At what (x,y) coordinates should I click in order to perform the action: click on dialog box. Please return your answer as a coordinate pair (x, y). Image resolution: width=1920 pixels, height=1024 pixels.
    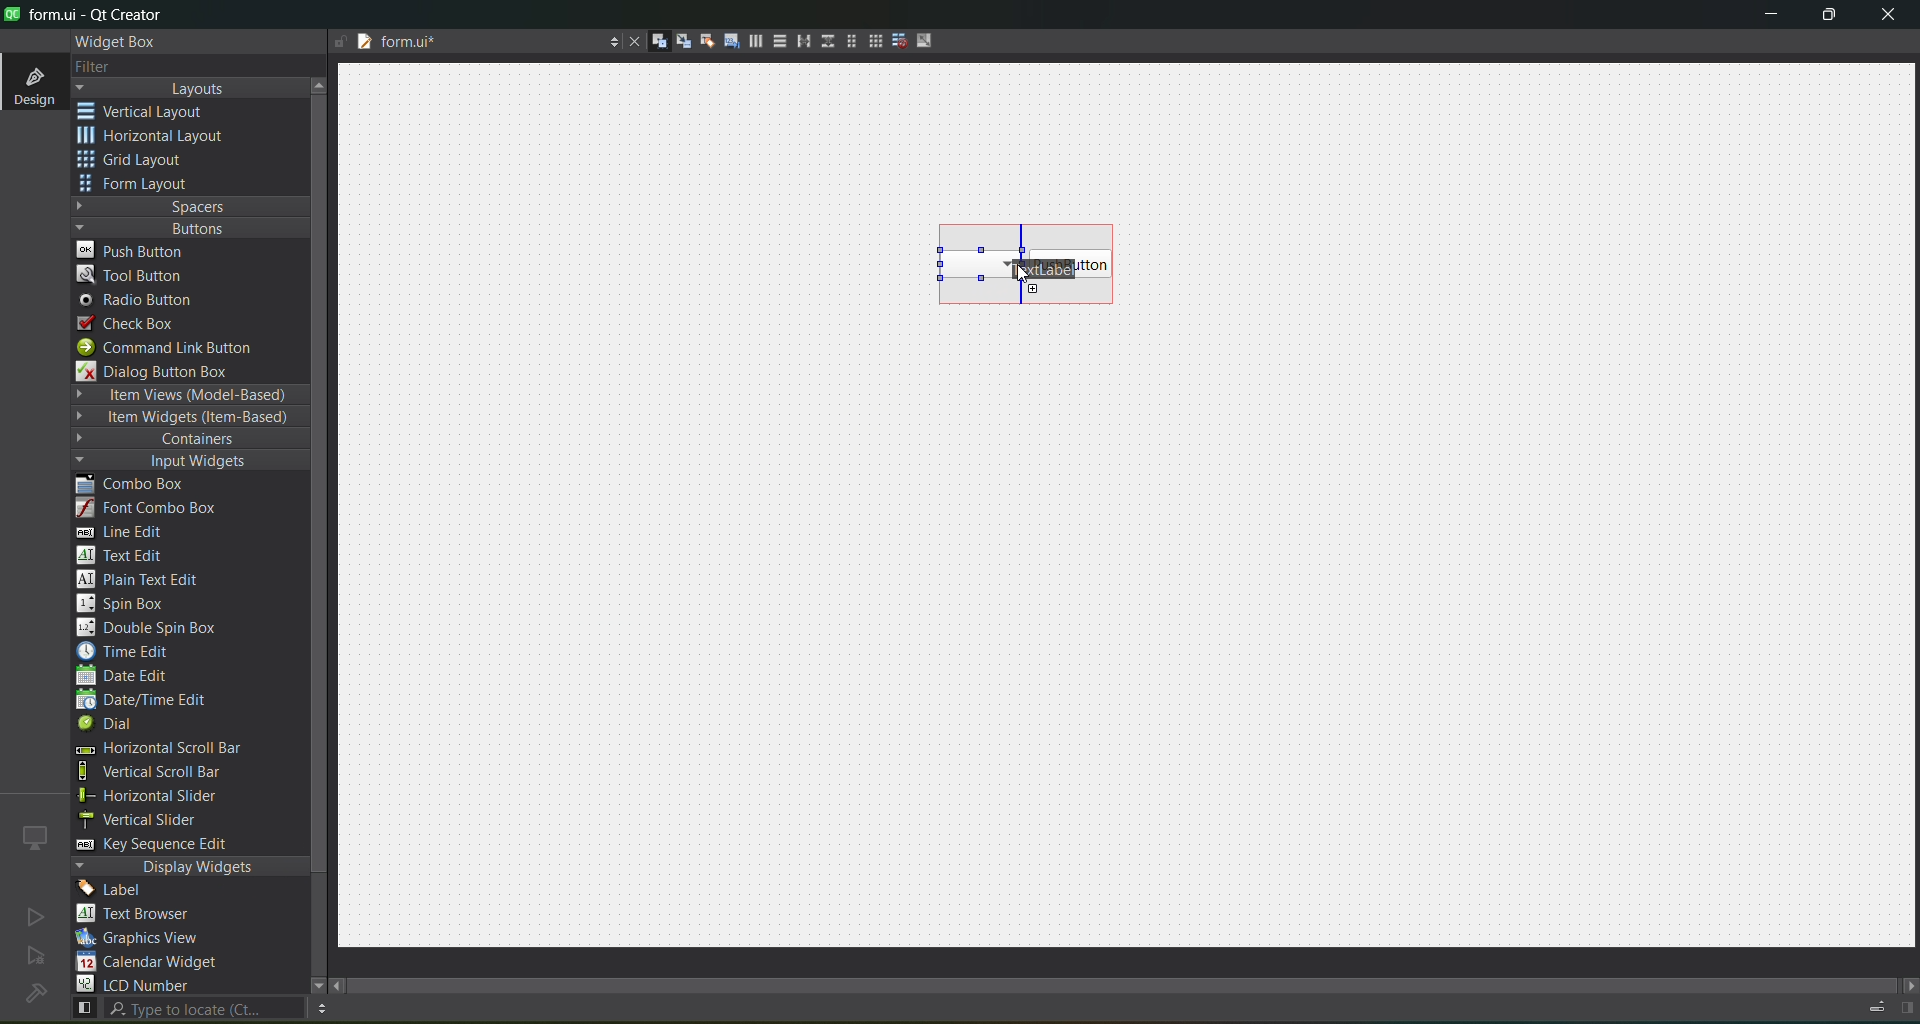
    Looking at the image, I should click on (167, 371).